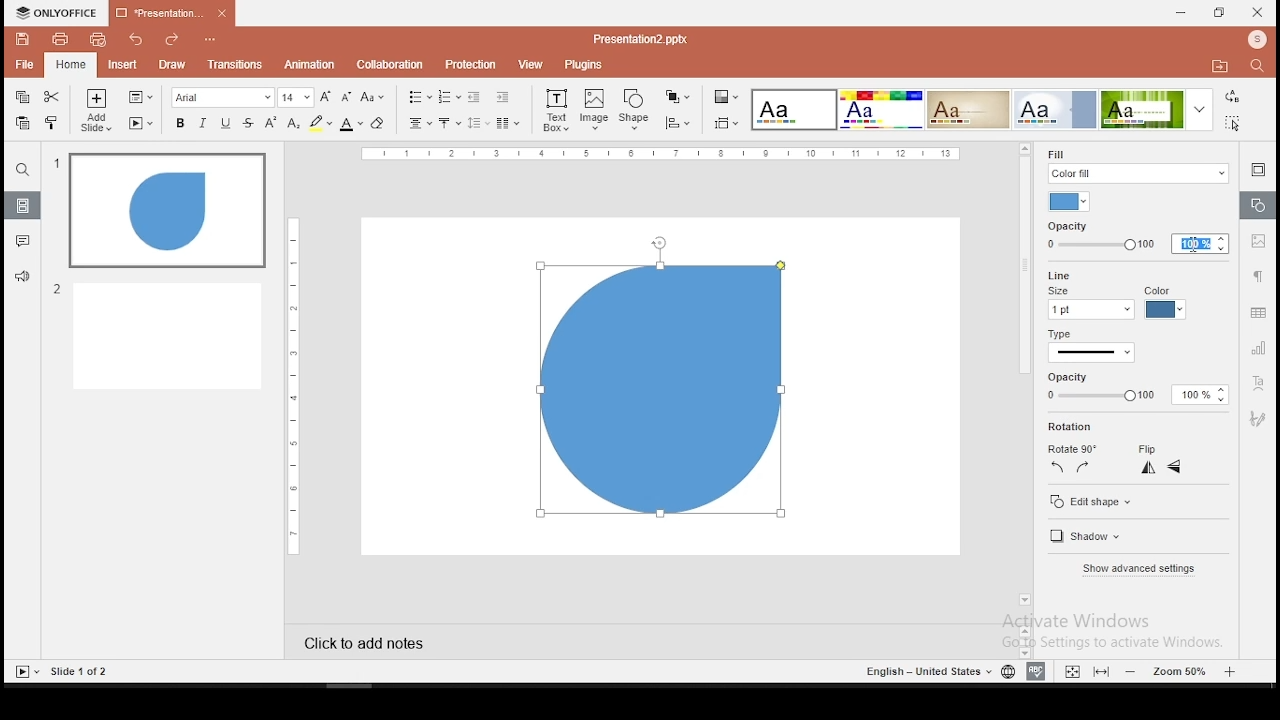  I want to click on line size, so click(1090, 303).